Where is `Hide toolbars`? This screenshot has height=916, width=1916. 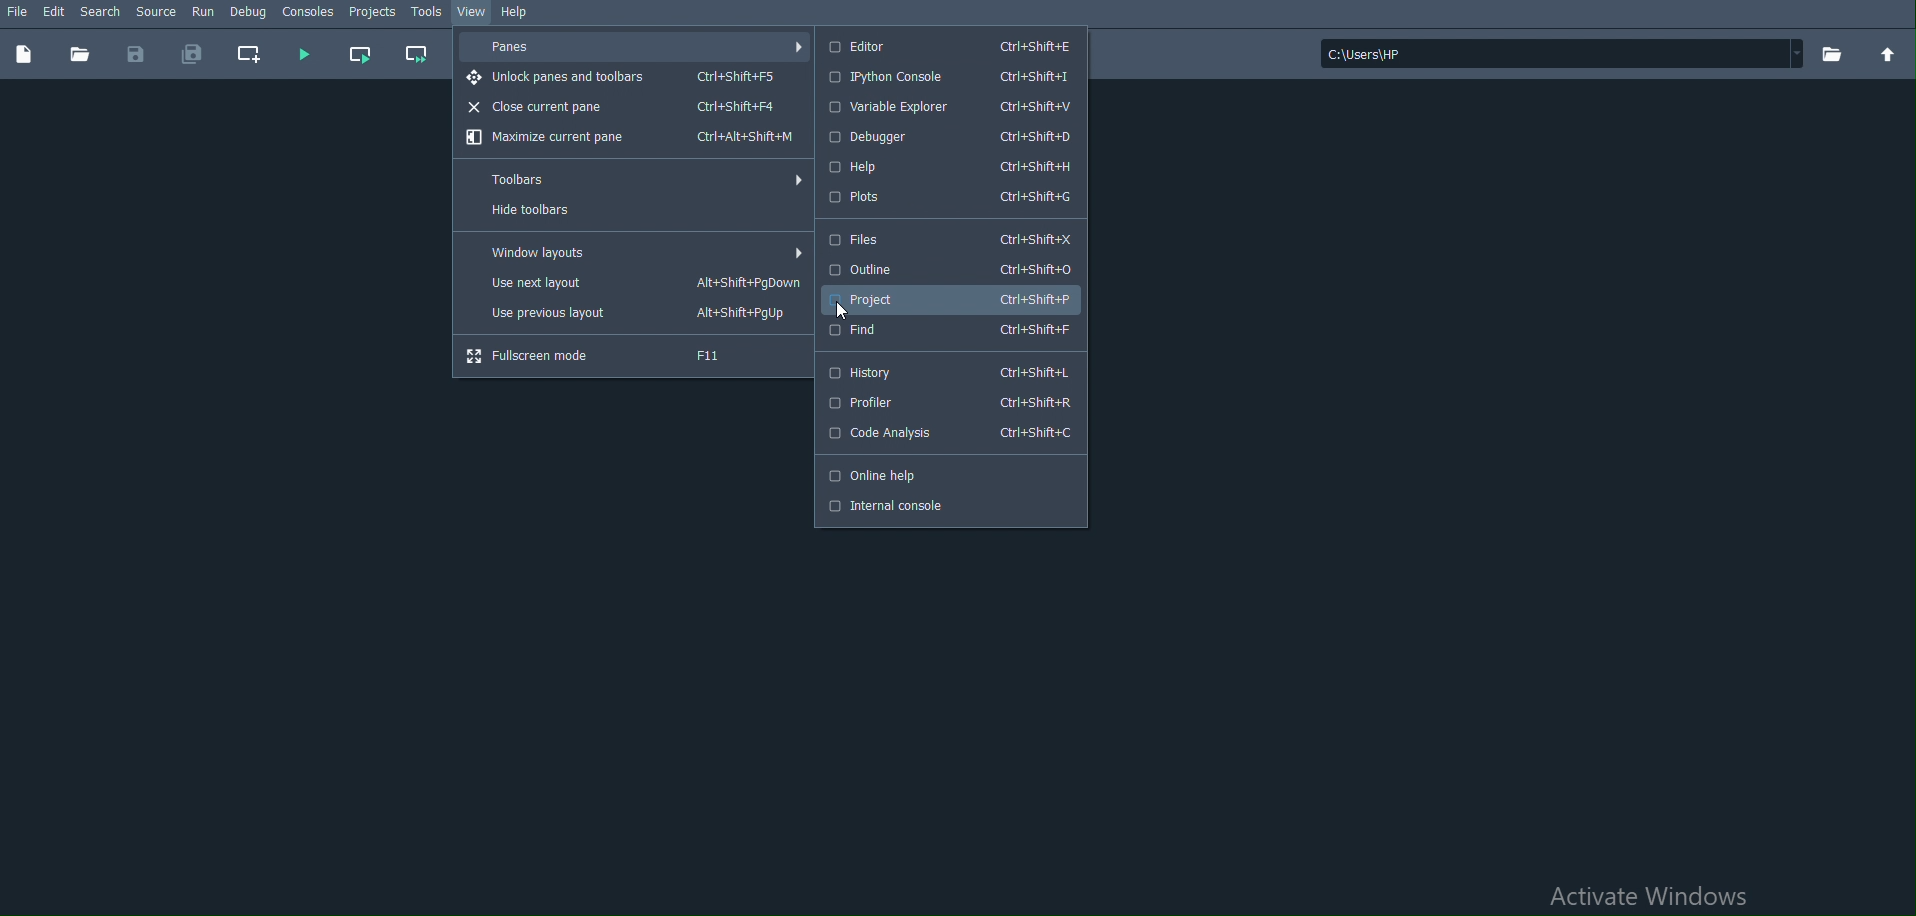
Hide toolbars is located at coordinates (631, 210).